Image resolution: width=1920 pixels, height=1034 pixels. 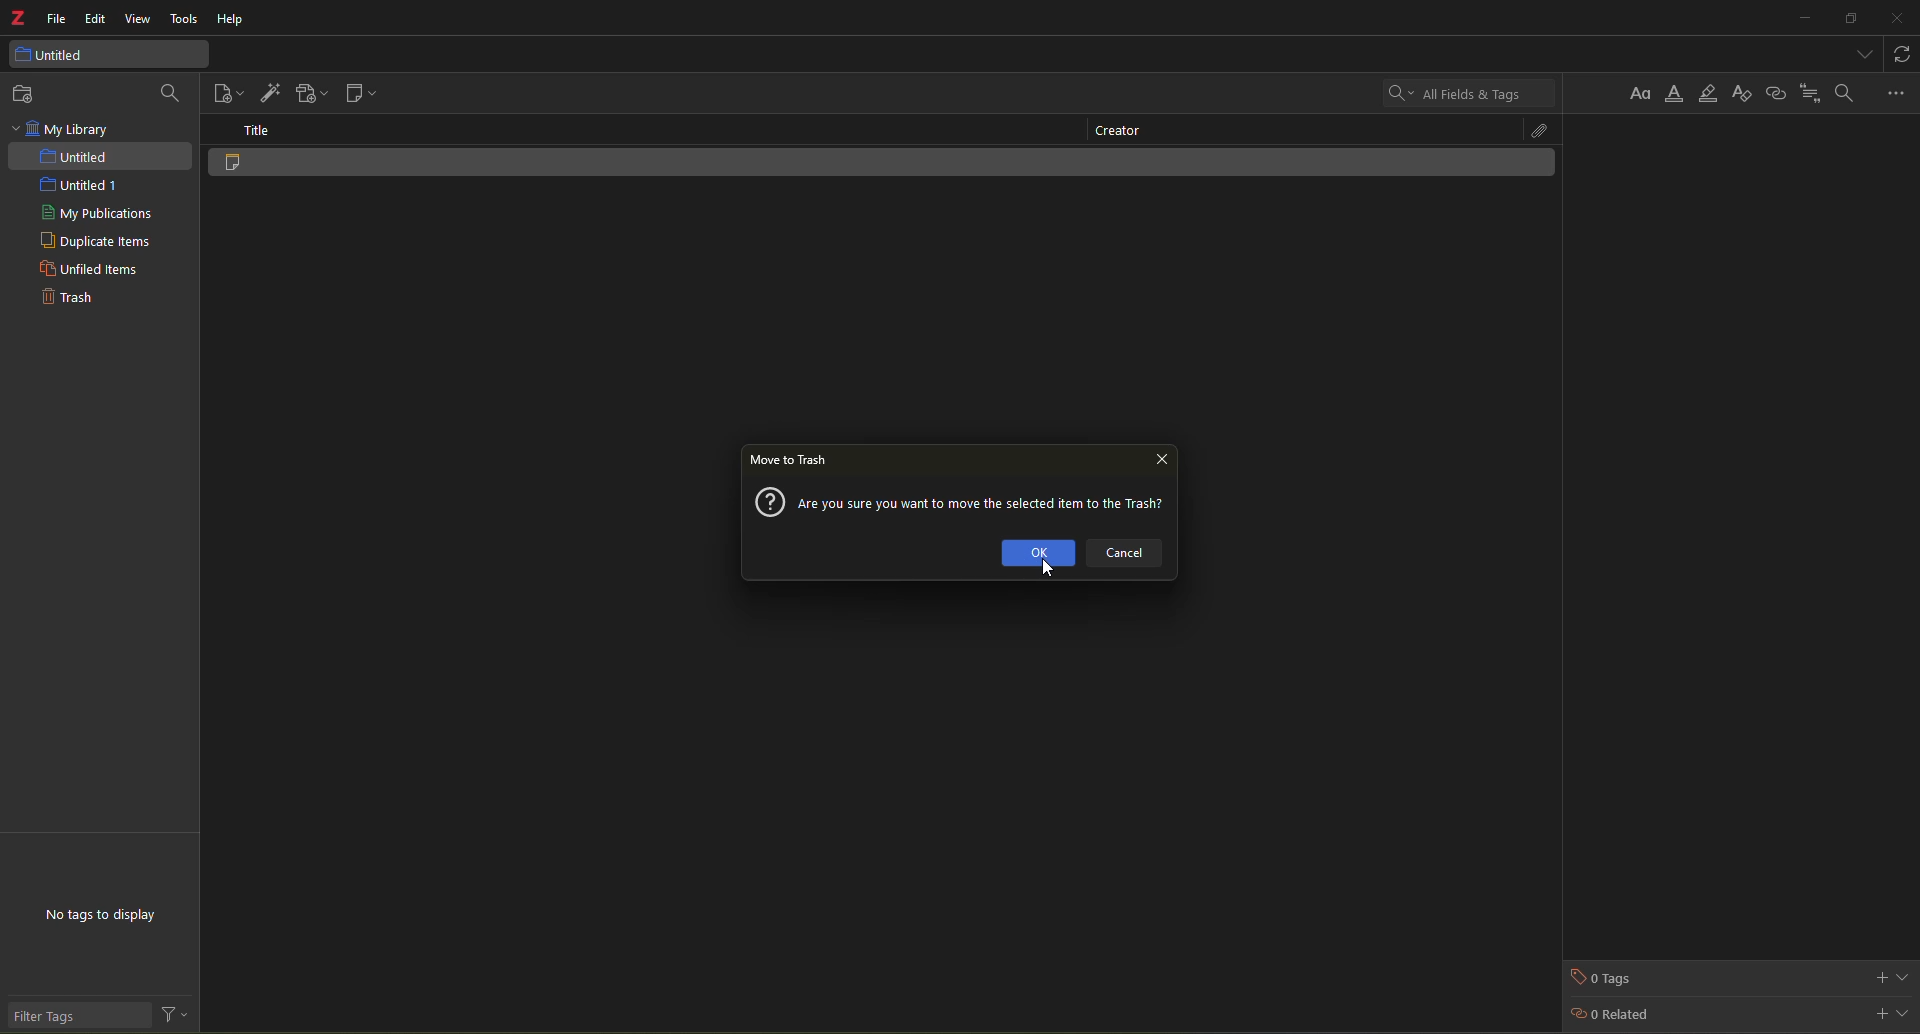 I want to click on my publications, so click(x=102, y=215).